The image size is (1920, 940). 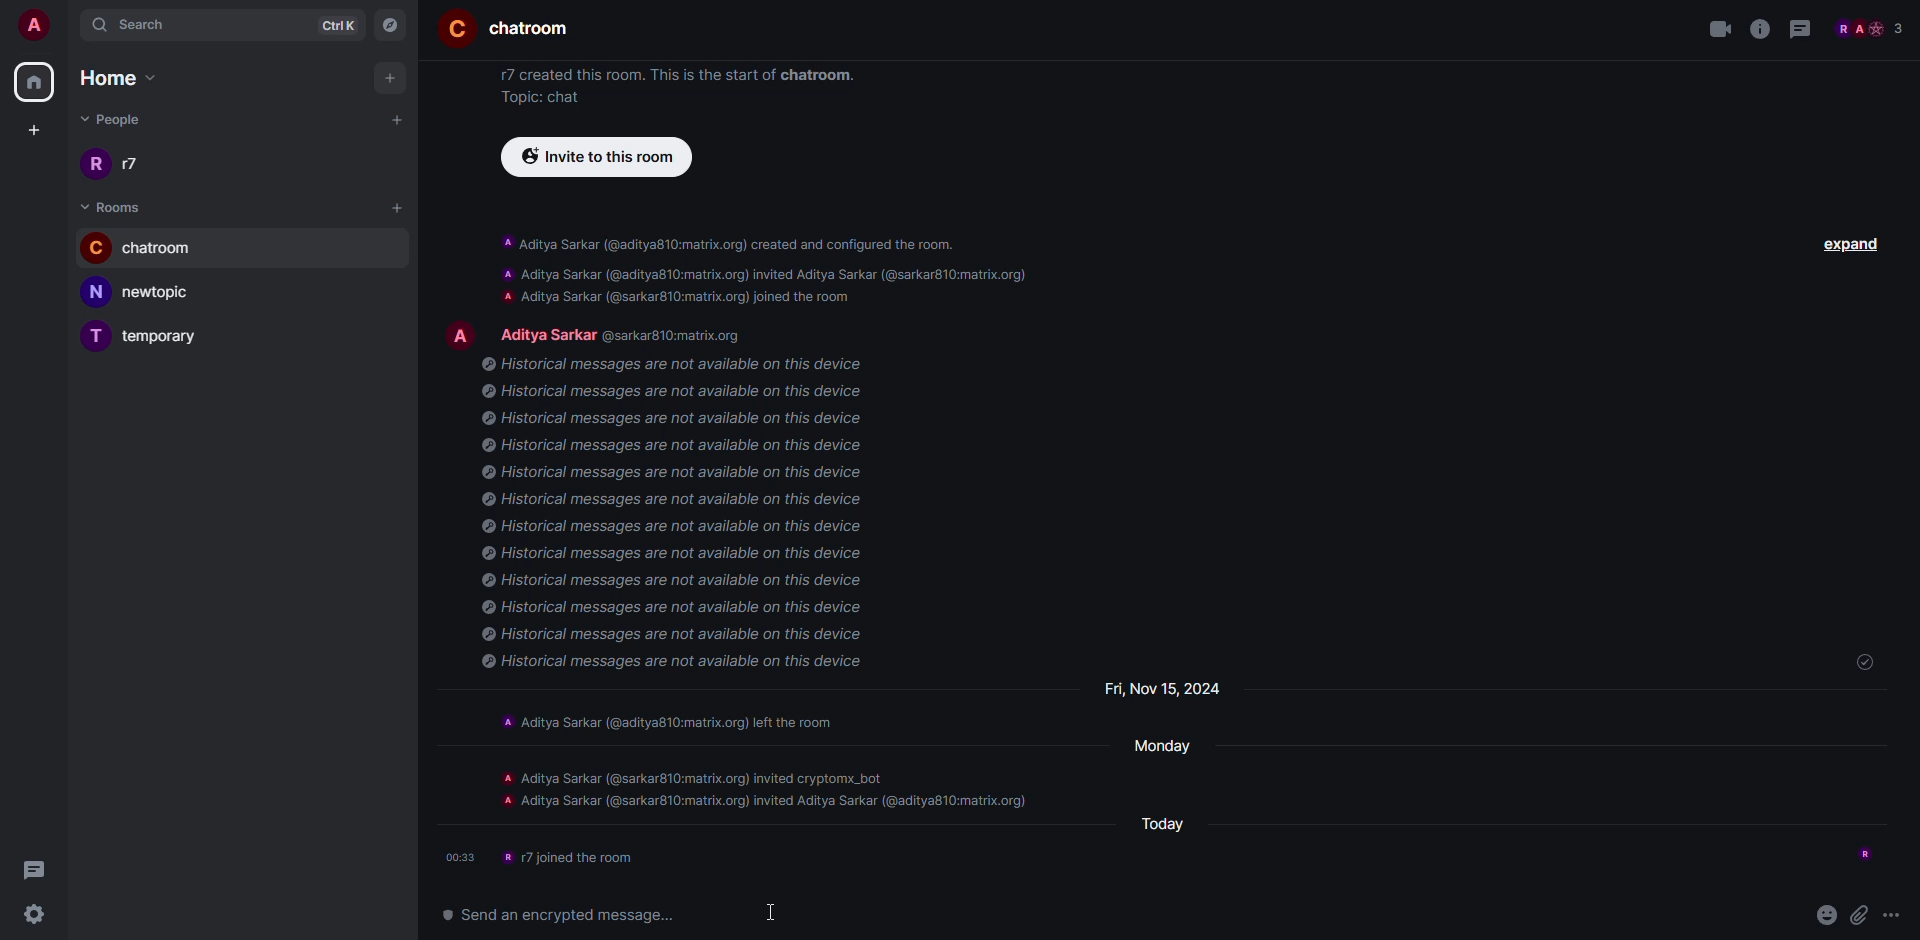 I want to click on cursor, so click(x=774, y=911).